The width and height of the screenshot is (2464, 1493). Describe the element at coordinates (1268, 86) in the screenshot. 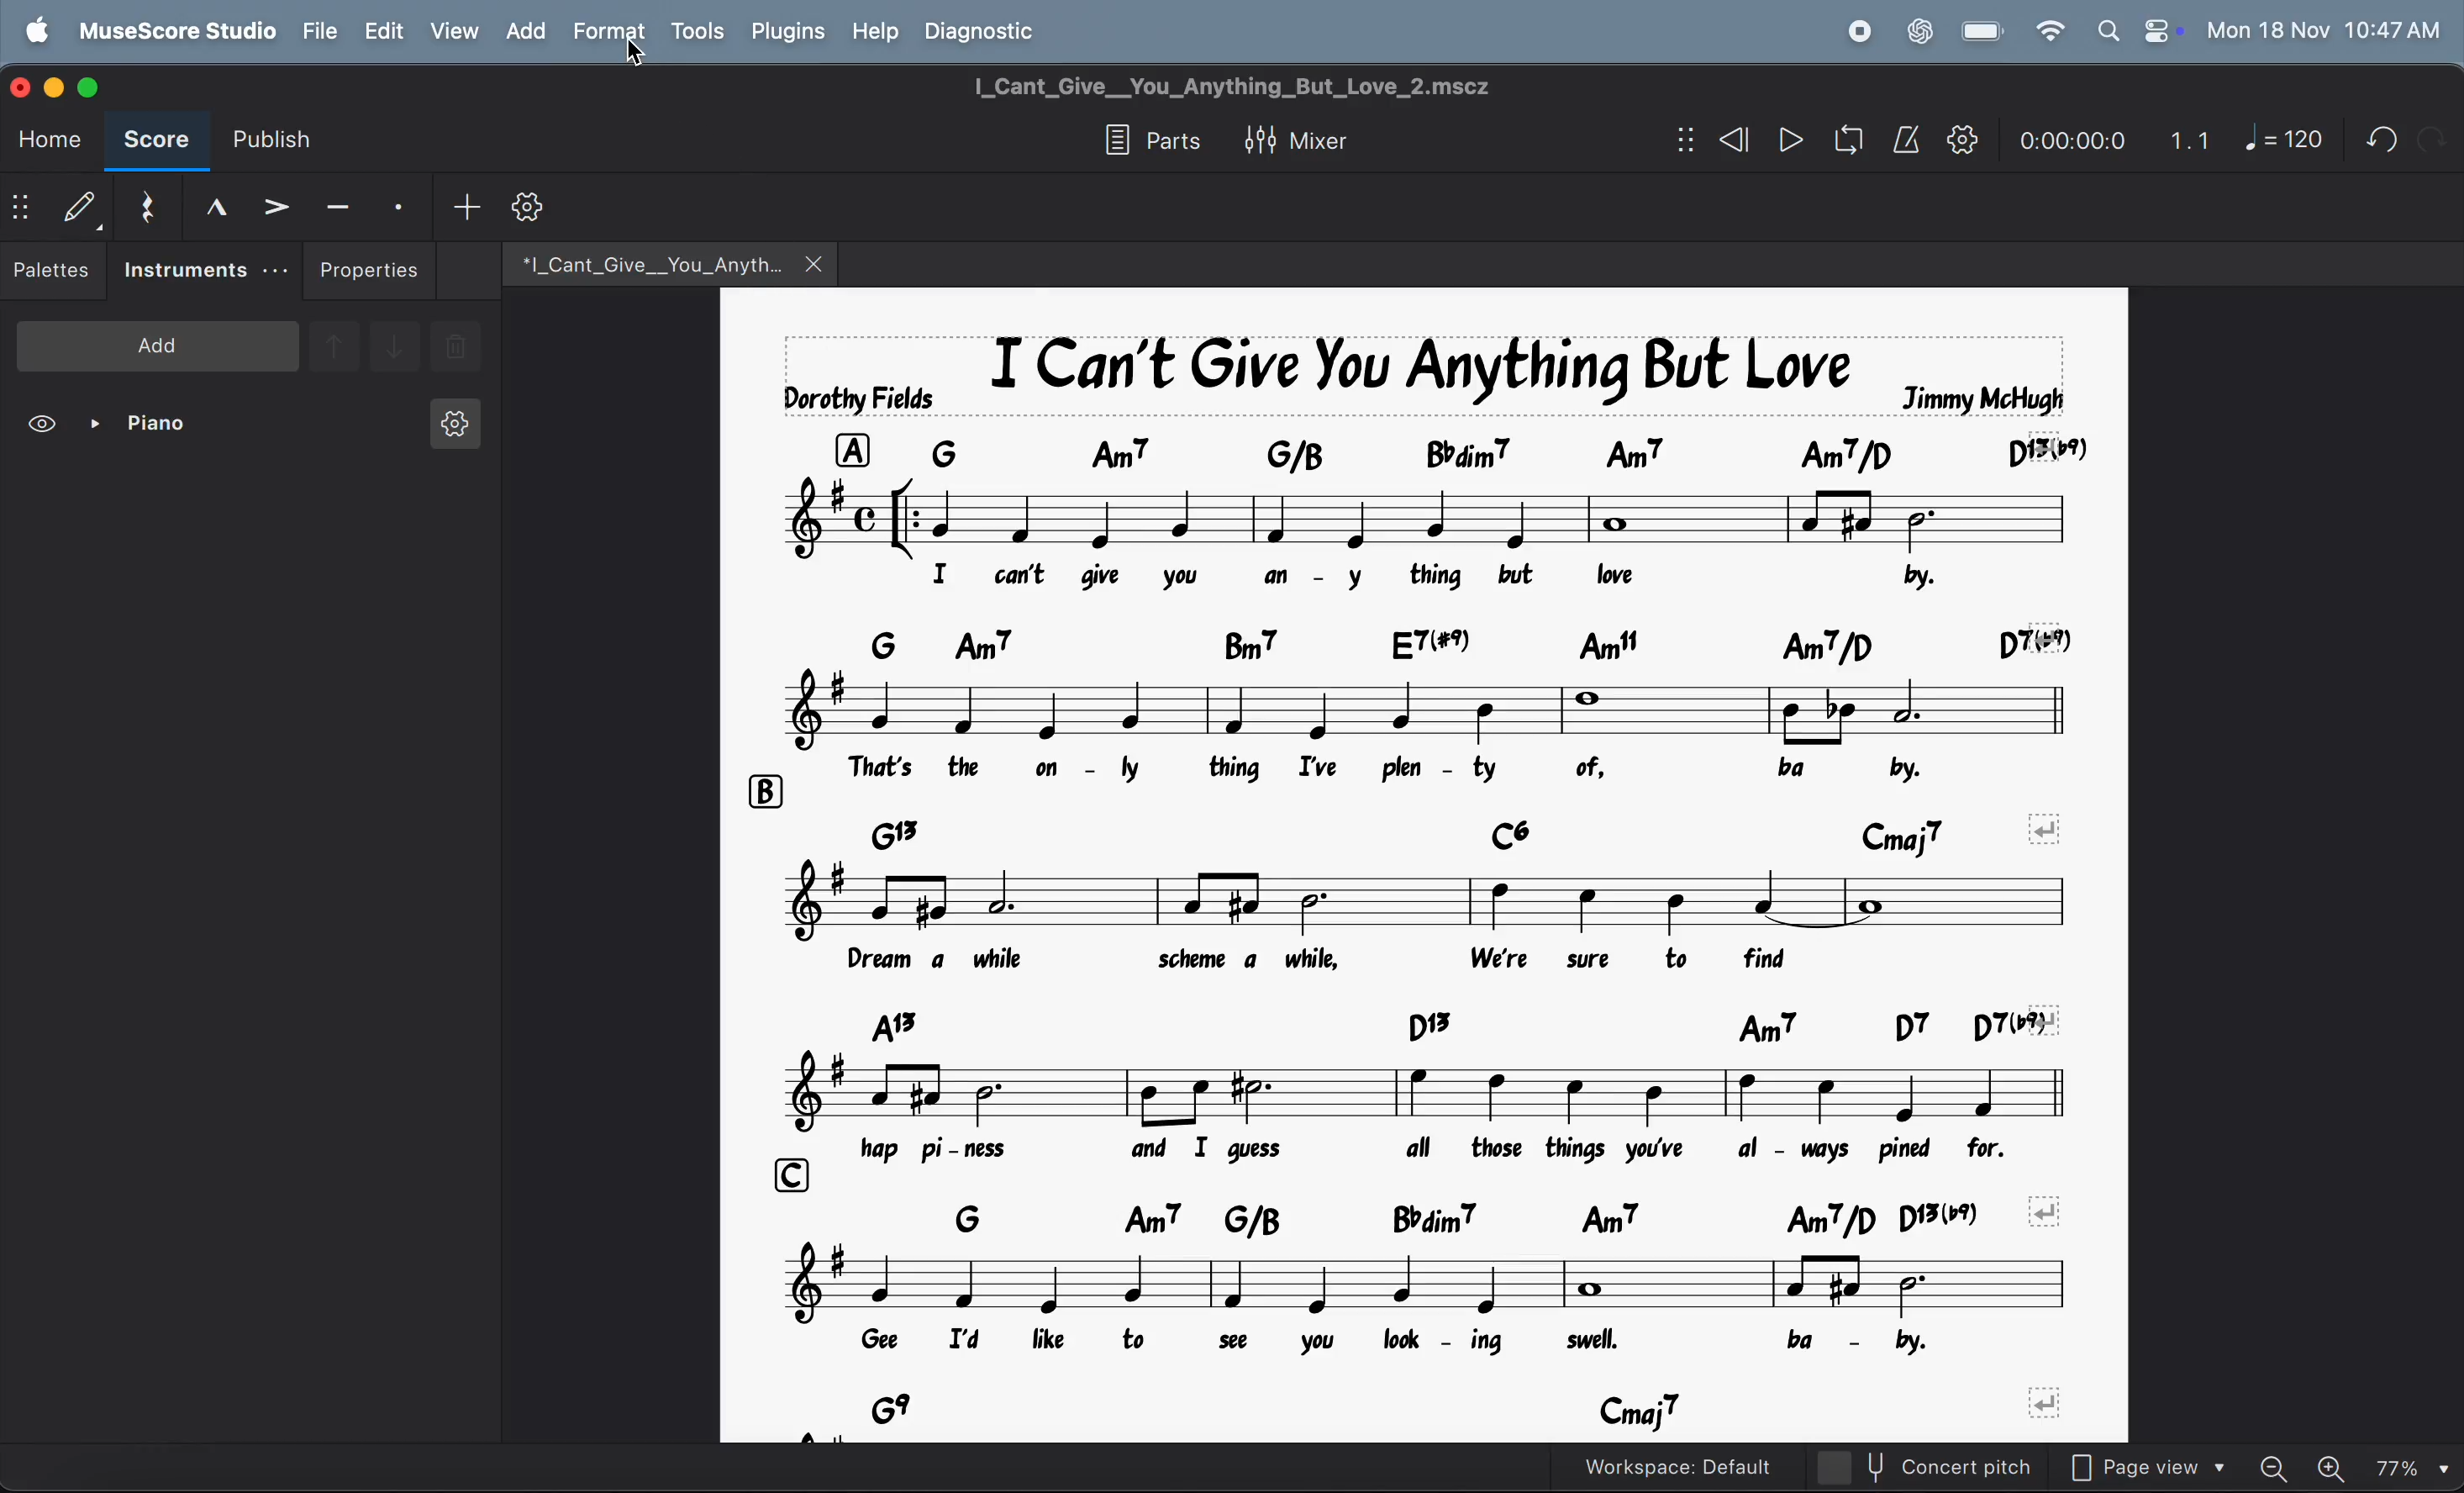

I see `song page title` at that location.